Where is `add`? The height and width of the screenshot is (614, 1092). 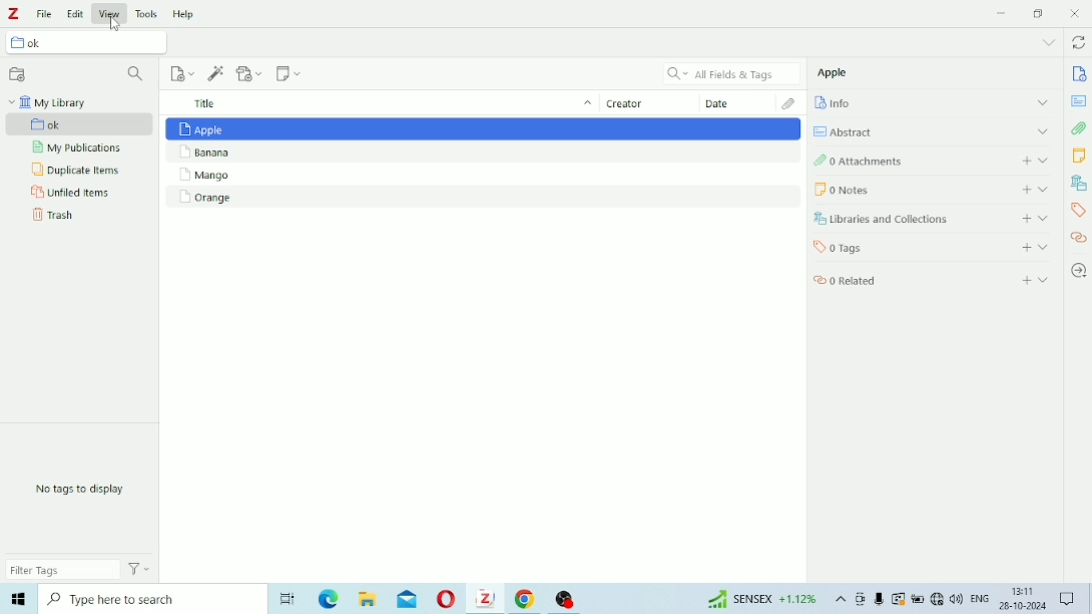 add is located at coordinates (1024, 161).